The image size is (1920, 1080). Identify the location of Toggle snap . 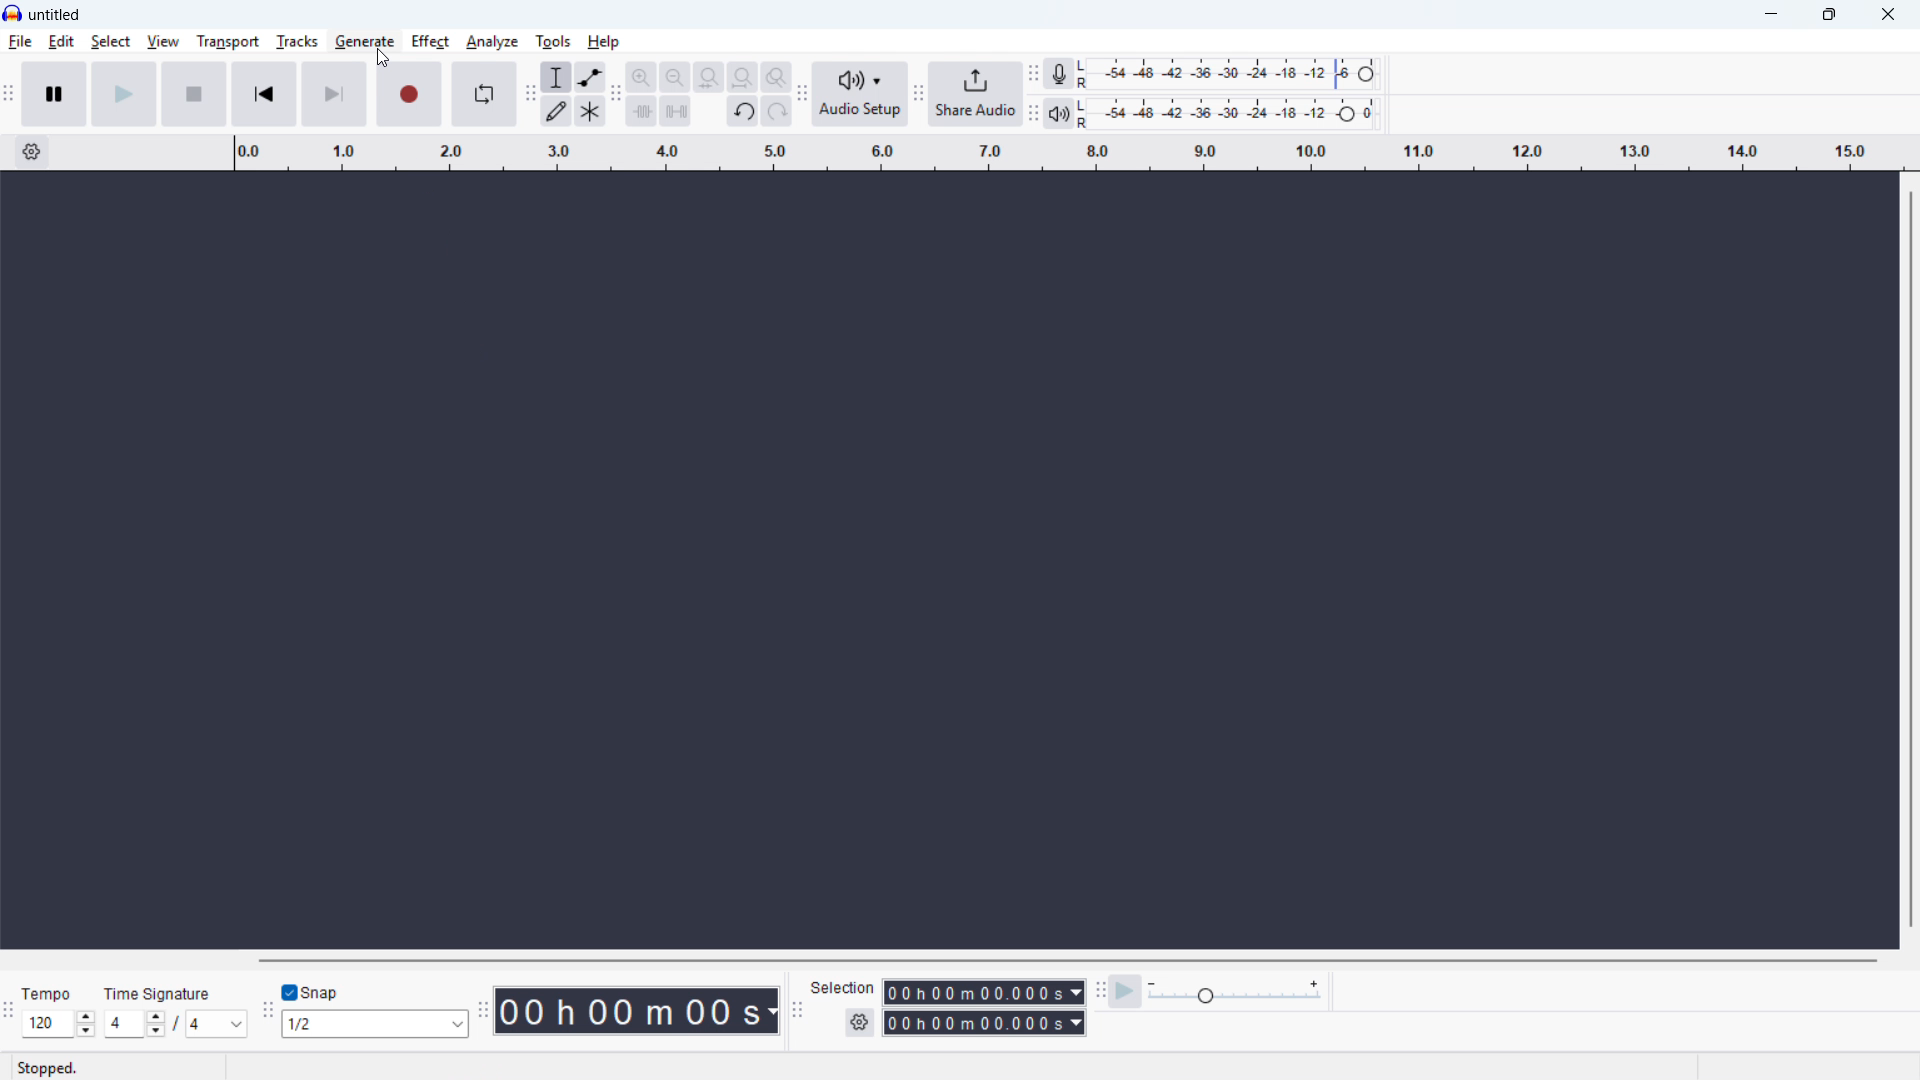
(316, 992).